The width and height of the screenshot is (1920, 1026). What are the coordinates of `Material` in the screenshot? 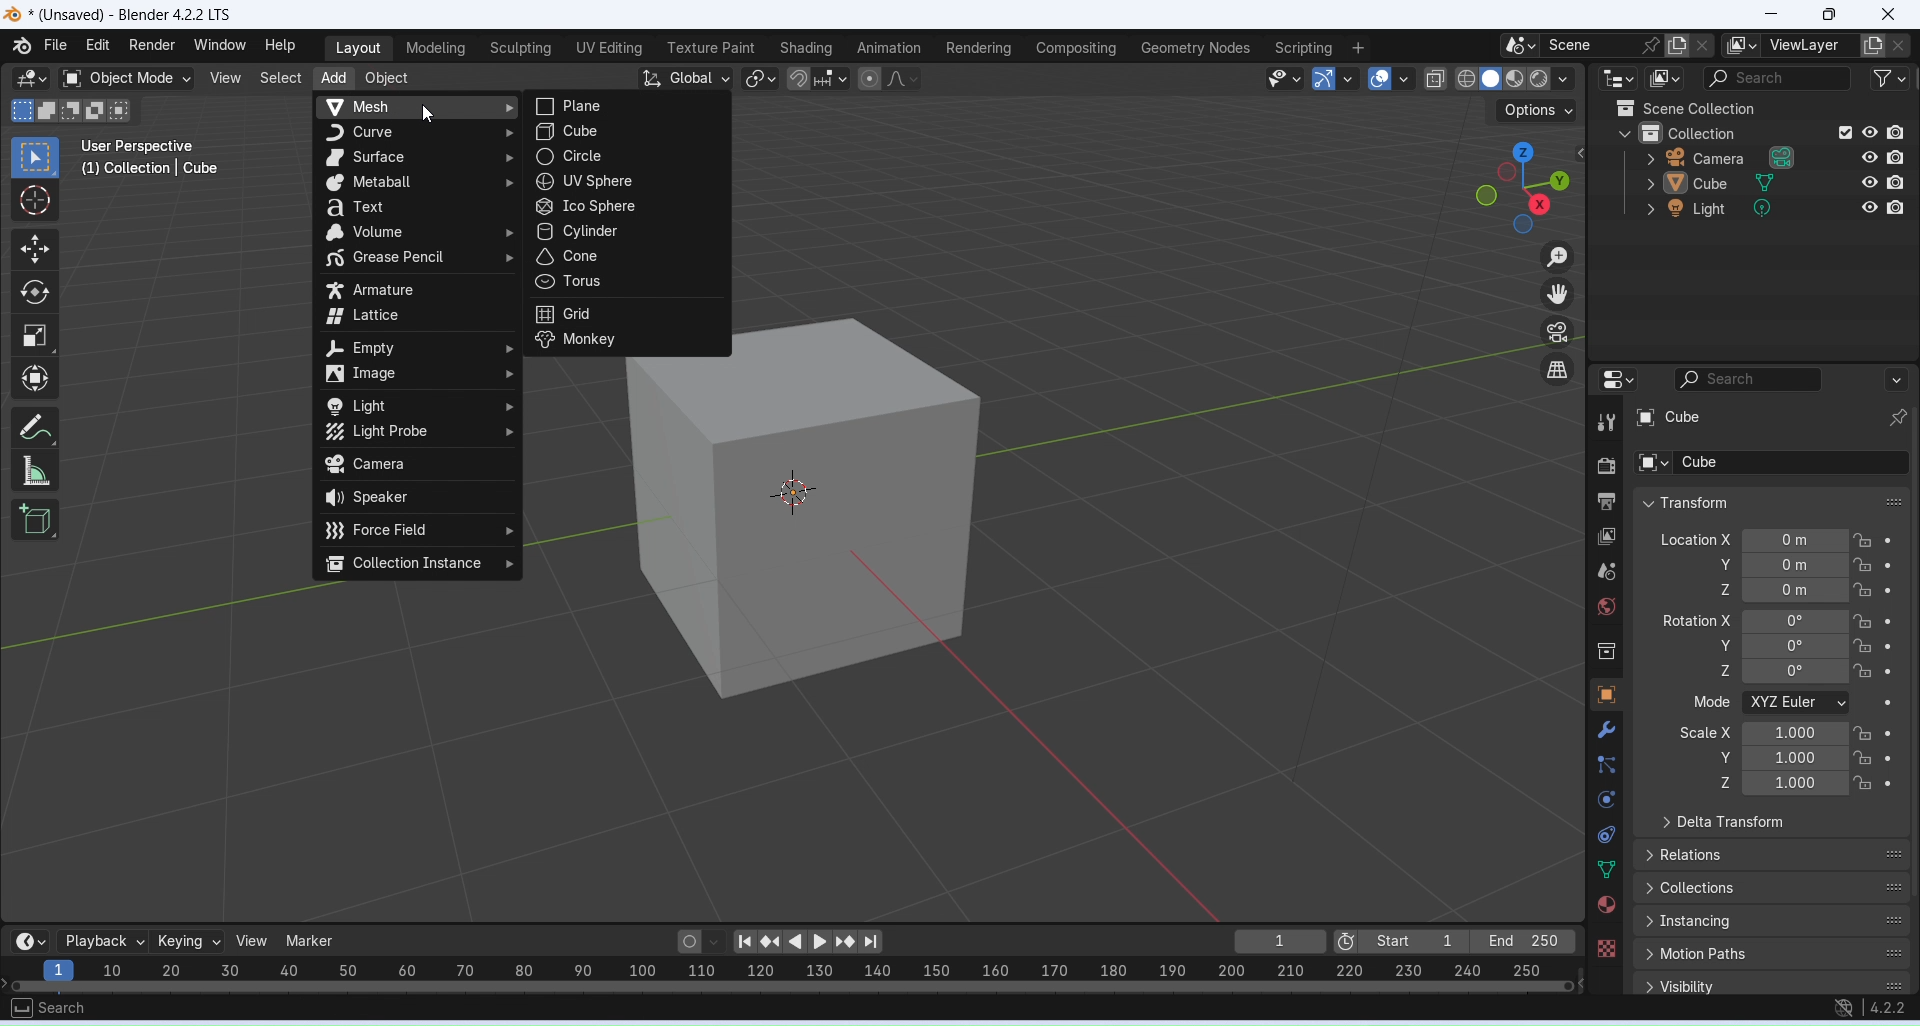 It's located at (1605, 904).